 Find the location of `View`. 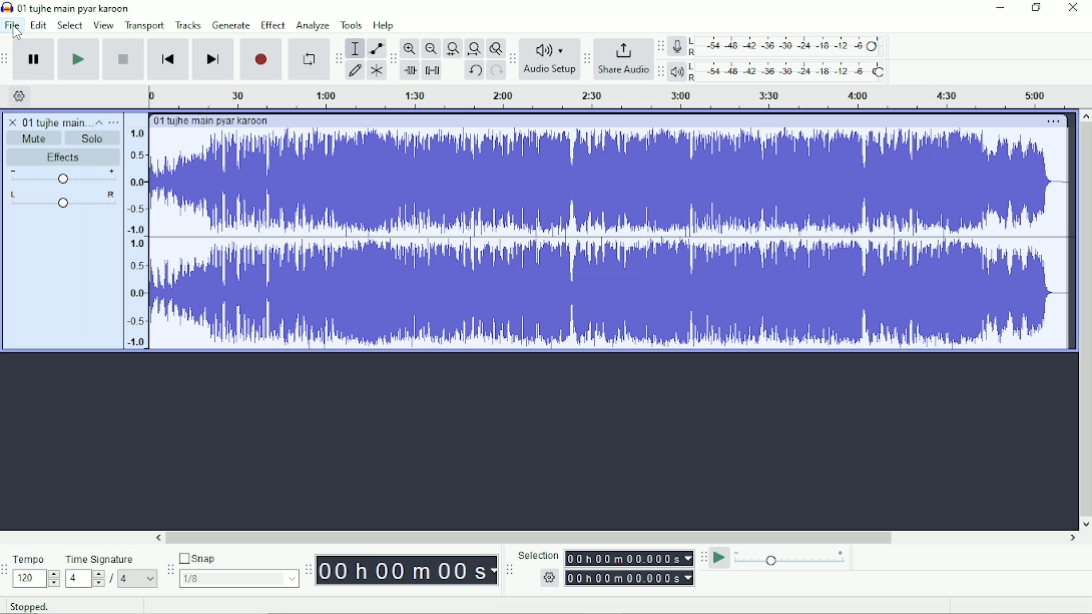

View is located at coordinates (104, 25).